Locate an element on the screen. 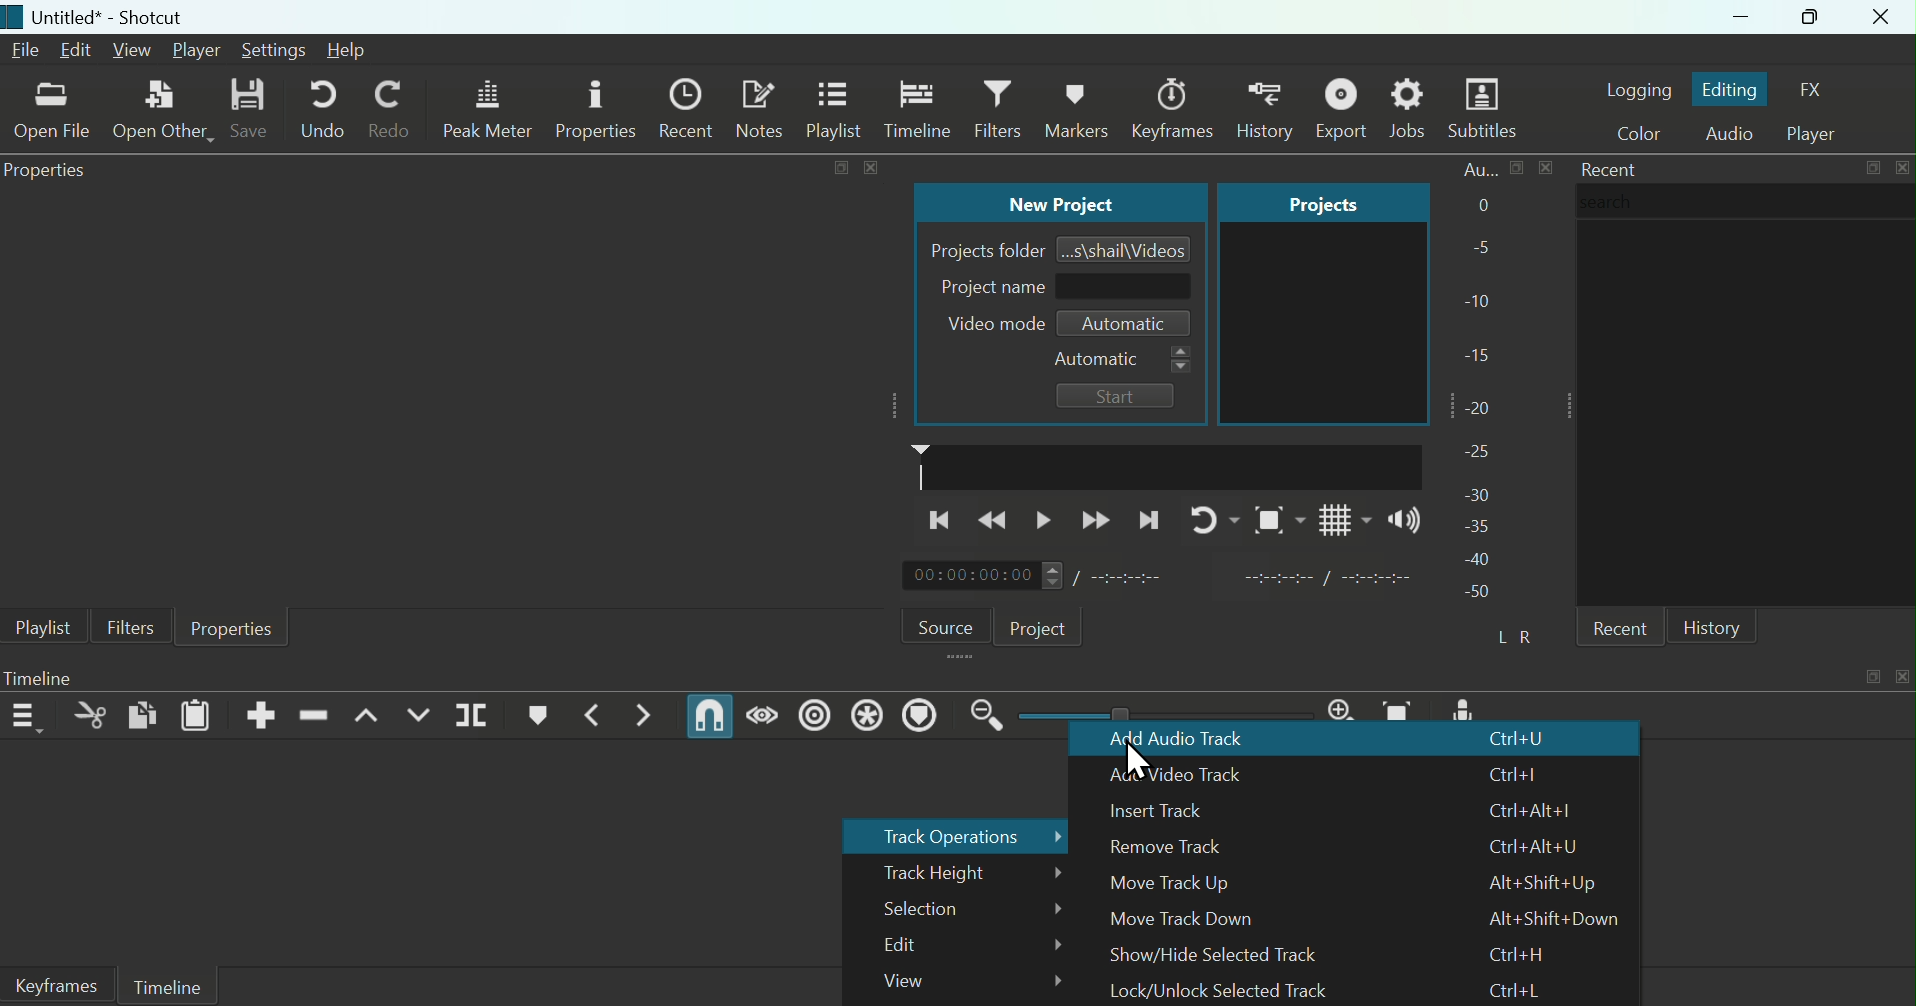 This screenshot has height=1006, width=1916. Playlist is located at coordinates (38, 627).